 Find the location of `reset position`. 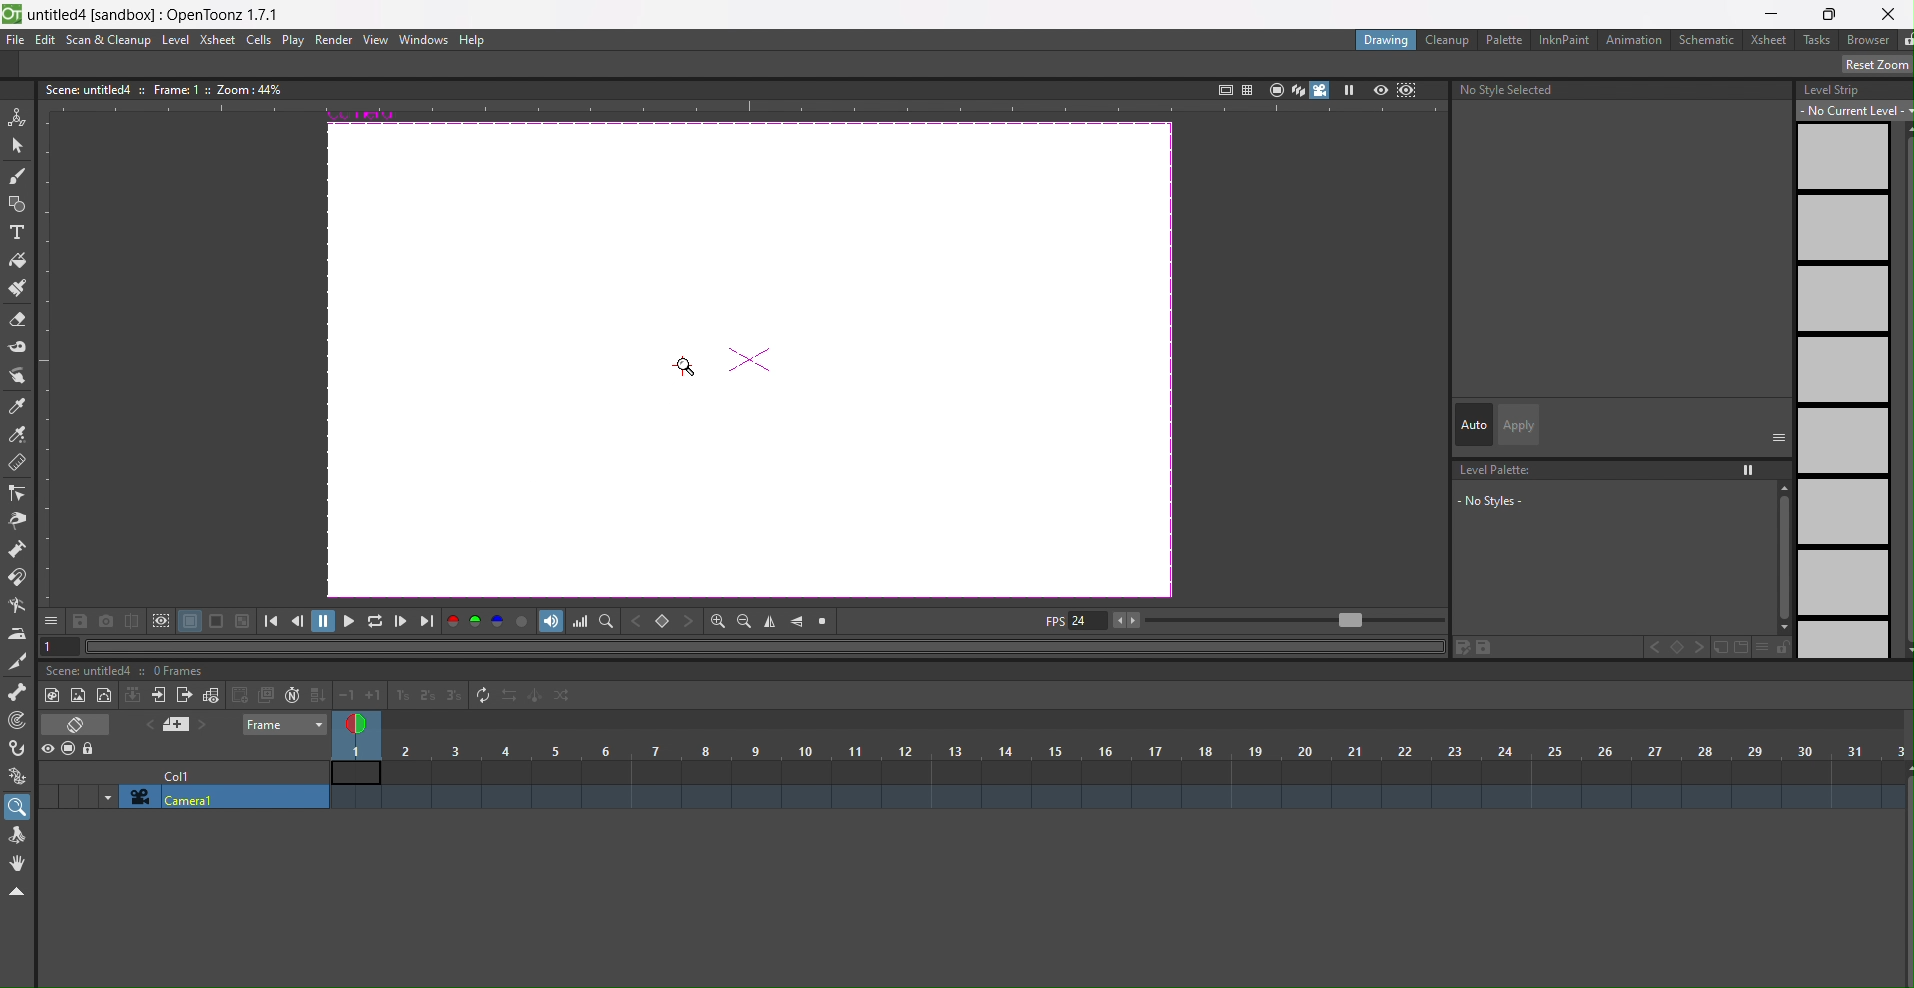

reset position is located at coordinates (1868, 65).